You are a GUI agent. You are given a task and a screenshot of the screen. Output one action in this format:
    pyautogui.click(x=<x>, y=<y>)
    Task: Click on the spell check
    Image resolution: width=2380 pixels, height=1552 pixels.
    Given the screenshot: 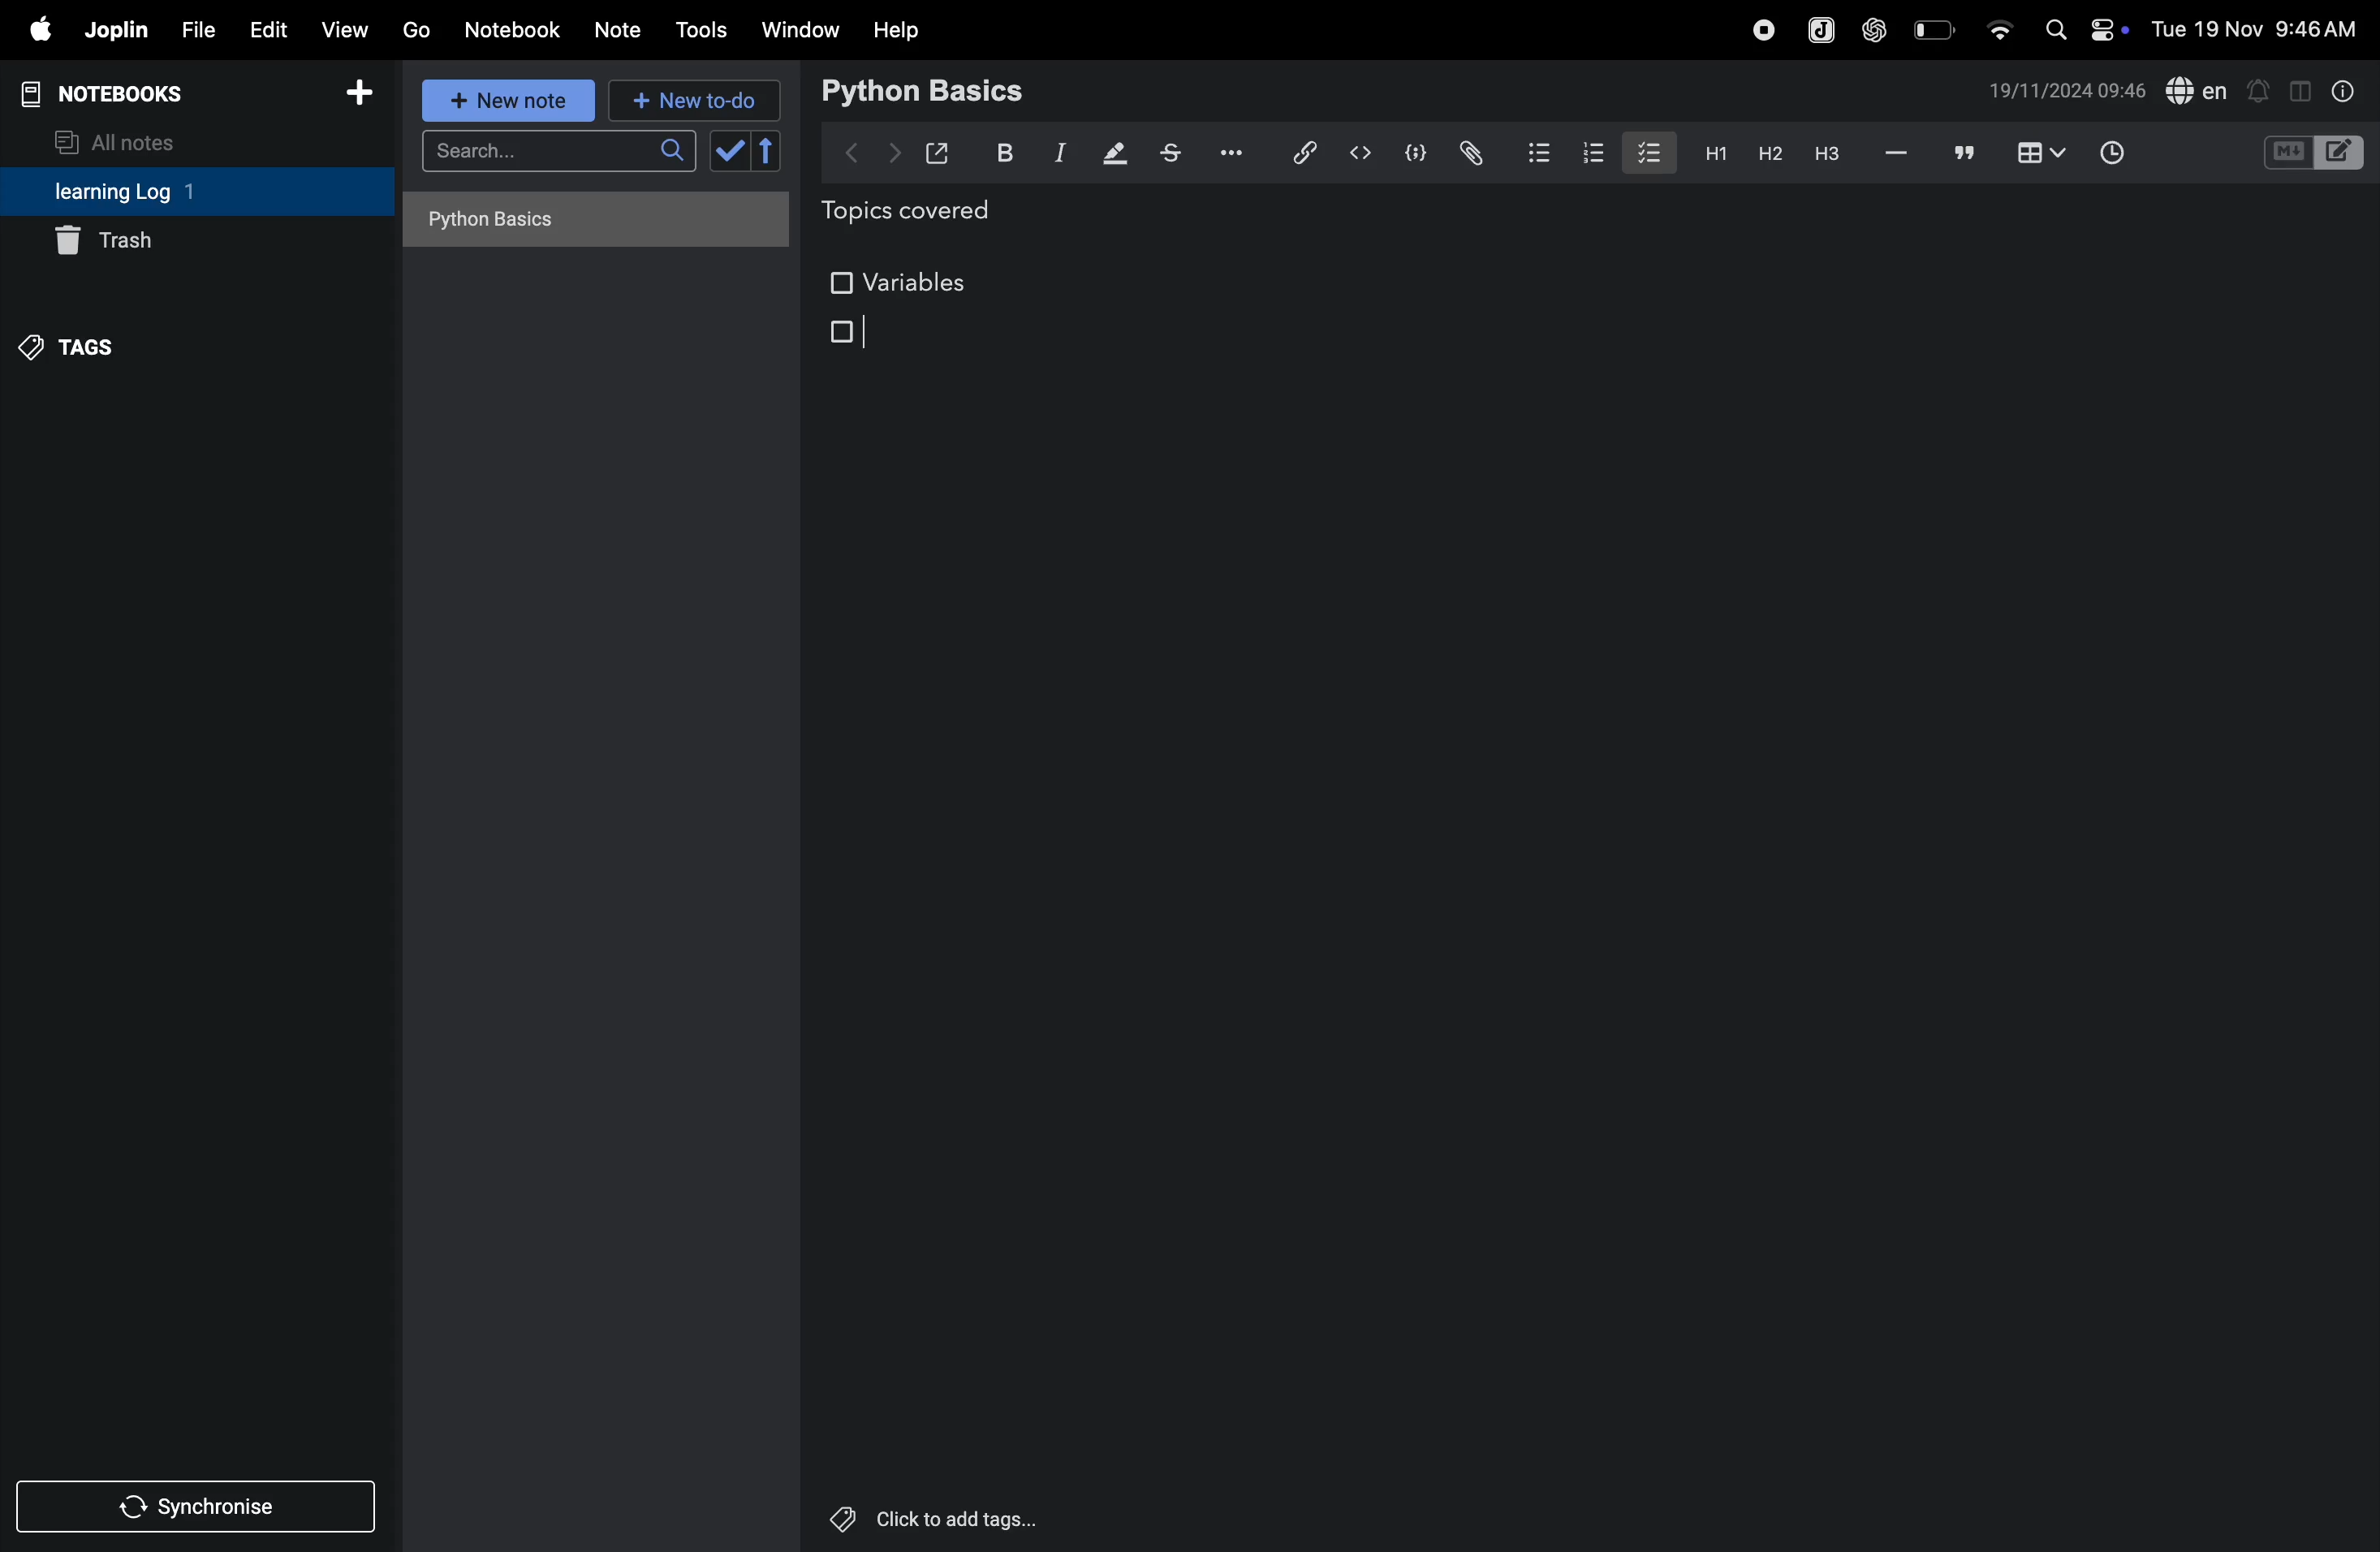 What is the action you would take?
    pyautogui.click(x=2198, y=92)
    